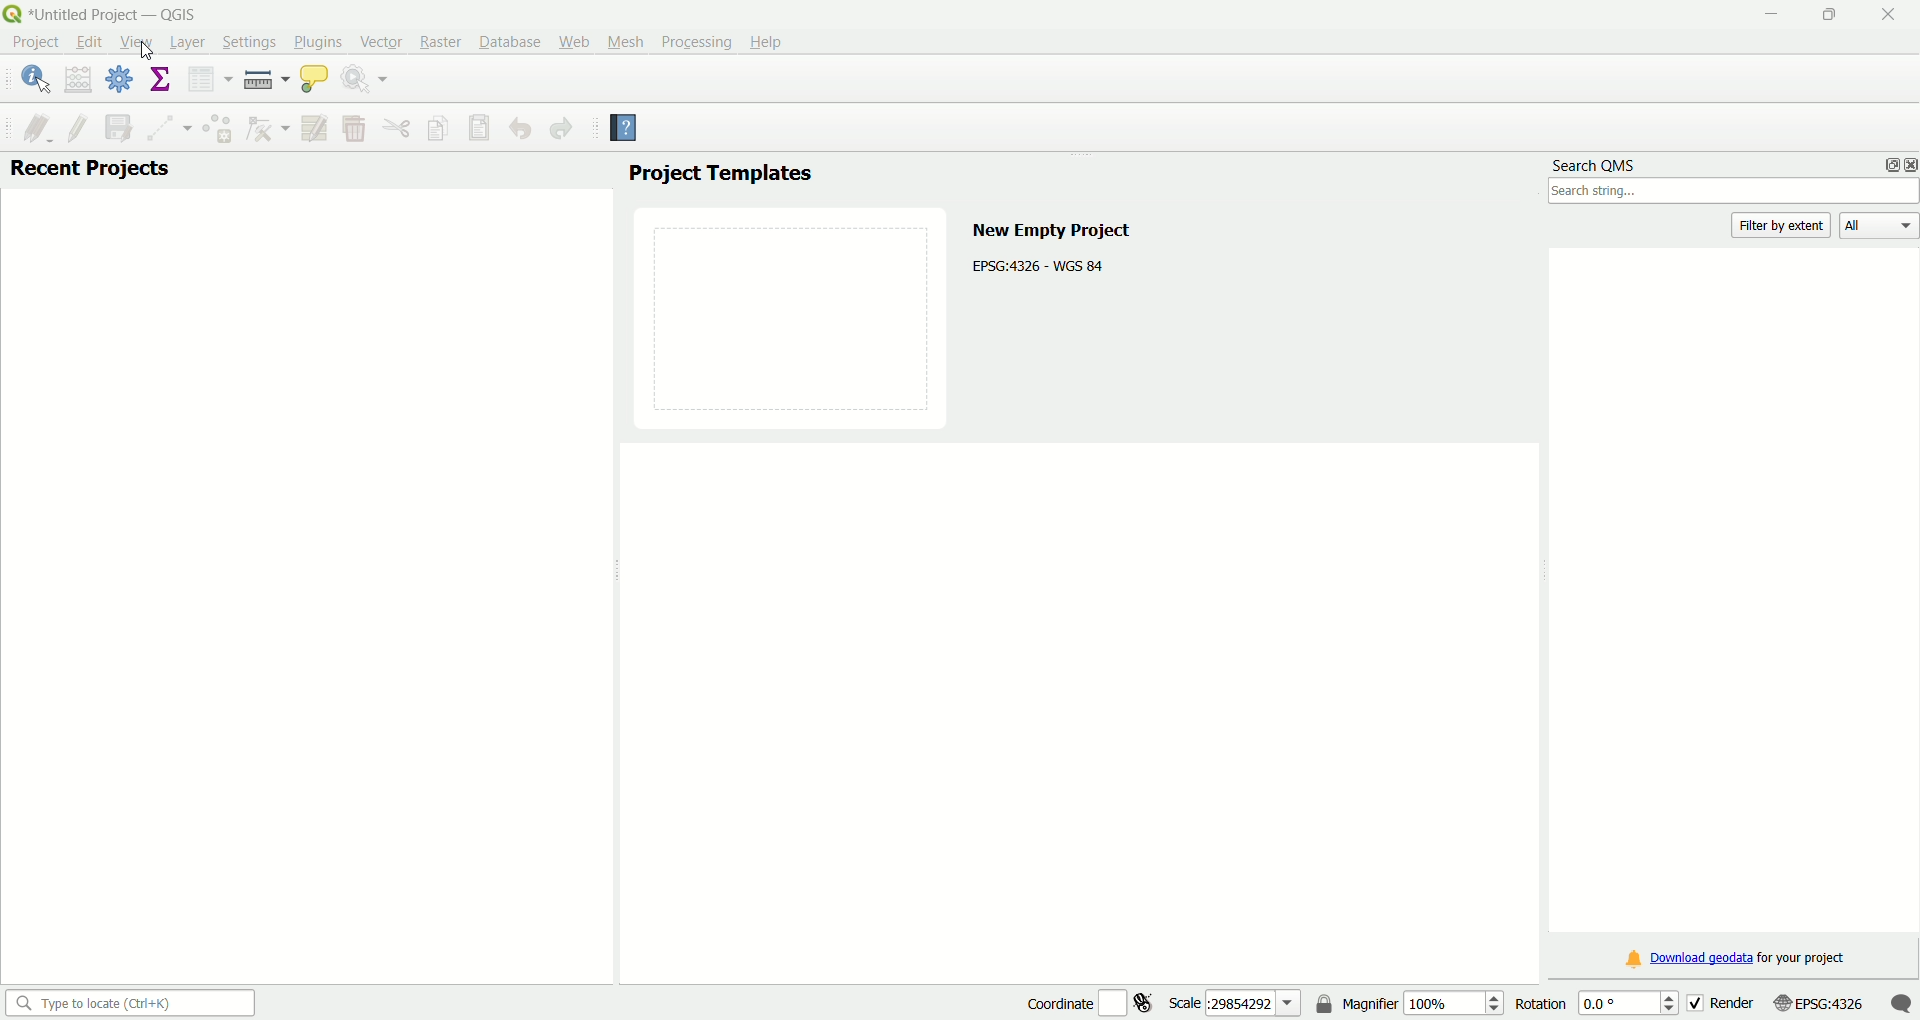 This screenshot has width=1920, height=1020. I want to click on current edit, so click(29, 126).